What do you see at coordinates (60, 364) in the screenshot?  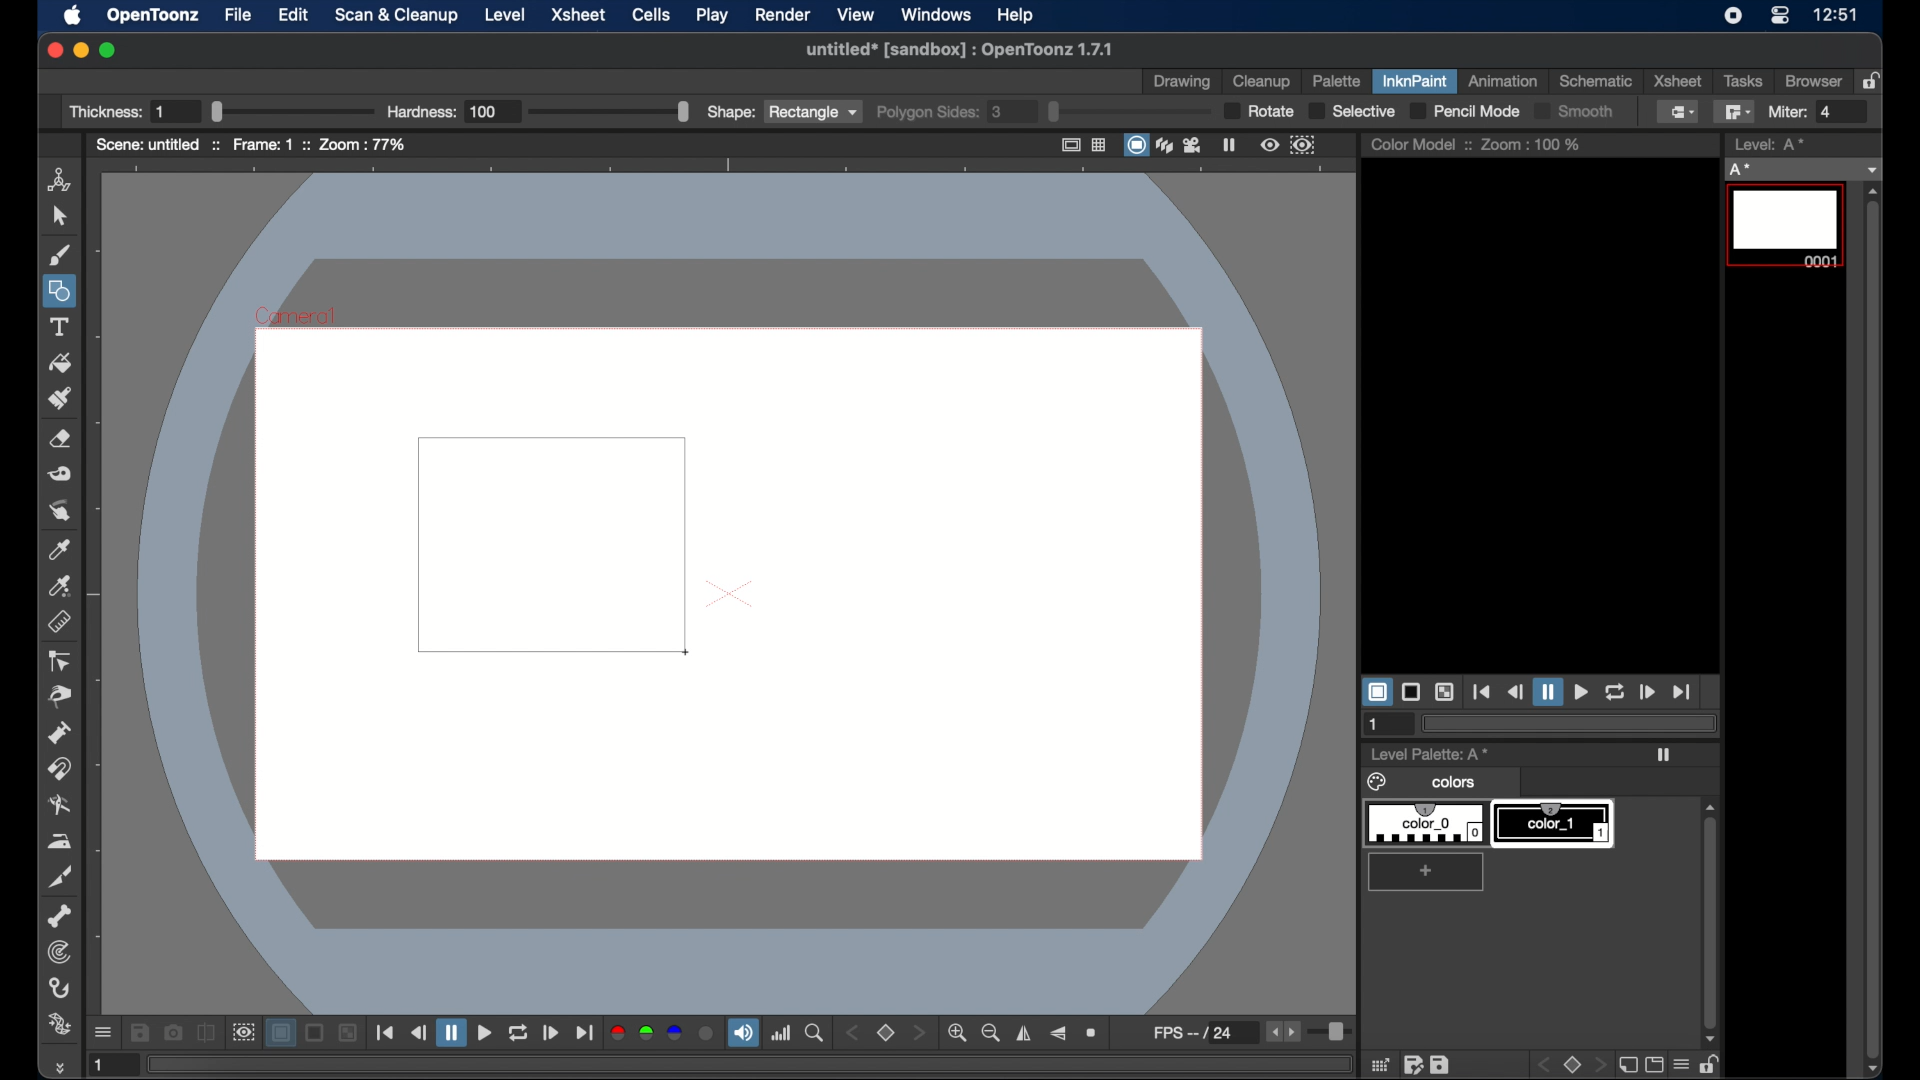 I see `fill tool` at bounding box center [60, 364].